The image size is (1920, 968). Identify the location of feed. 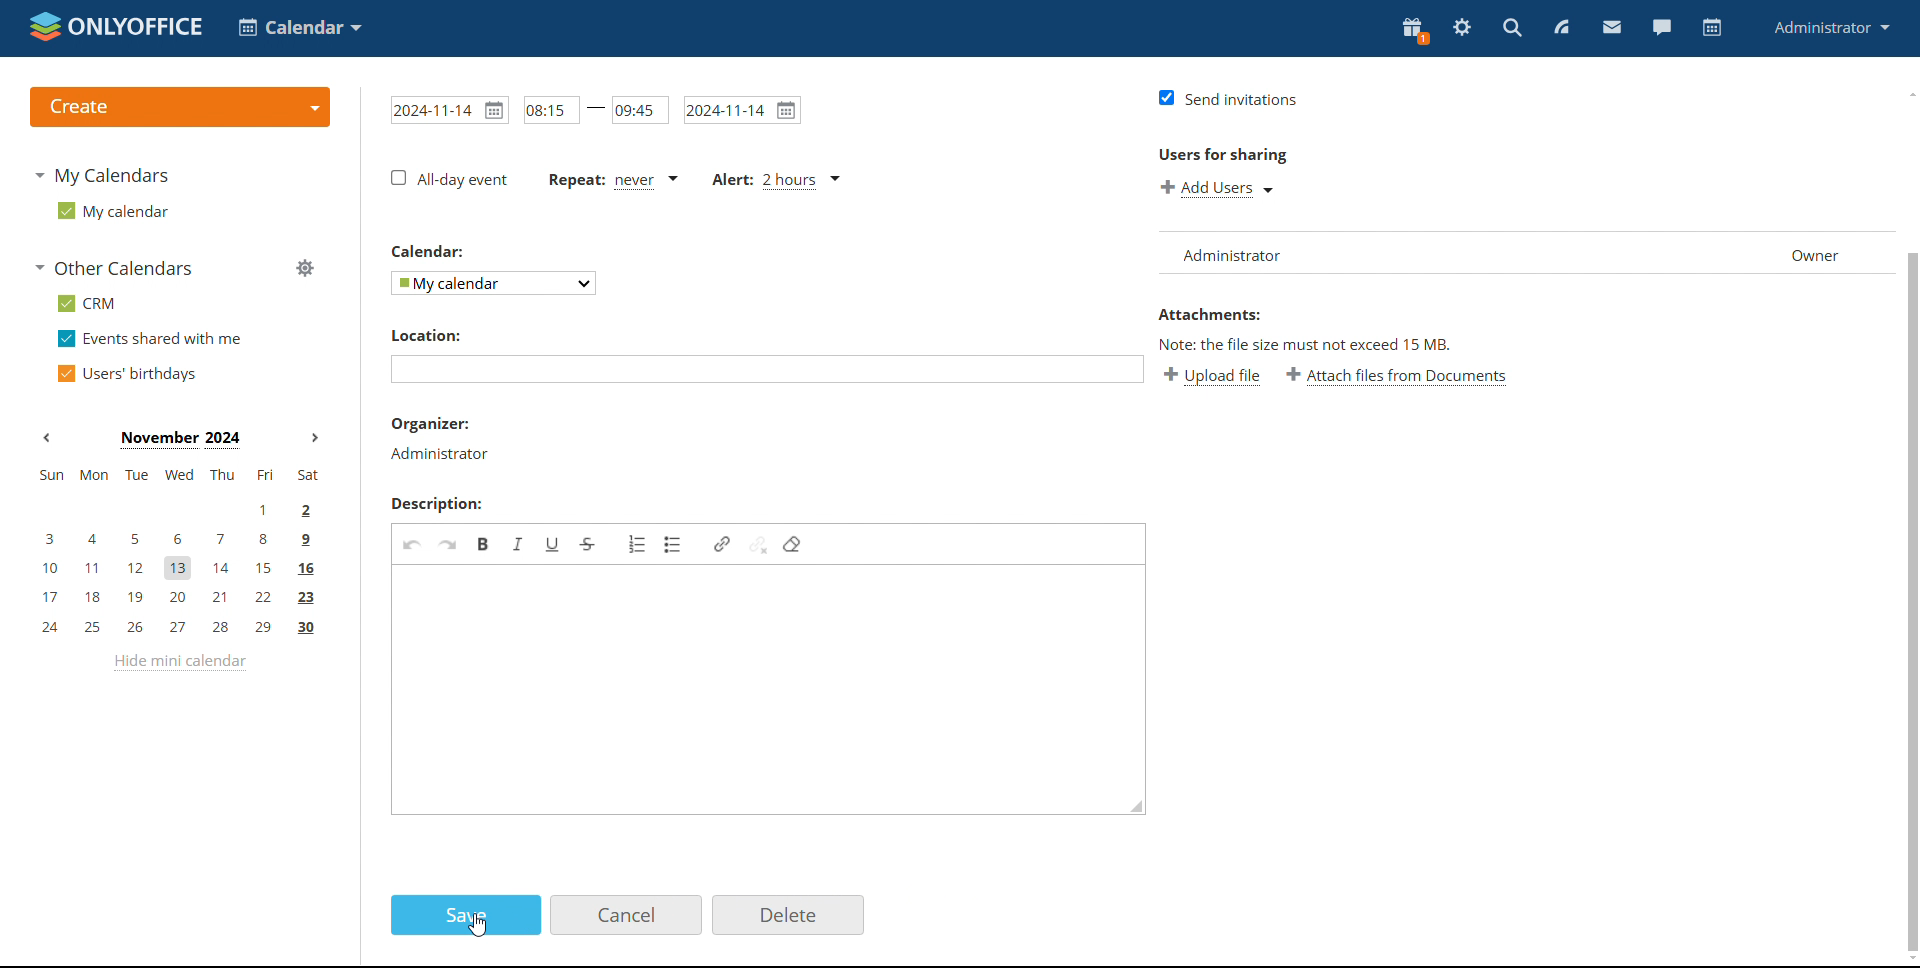
(1562, 30).